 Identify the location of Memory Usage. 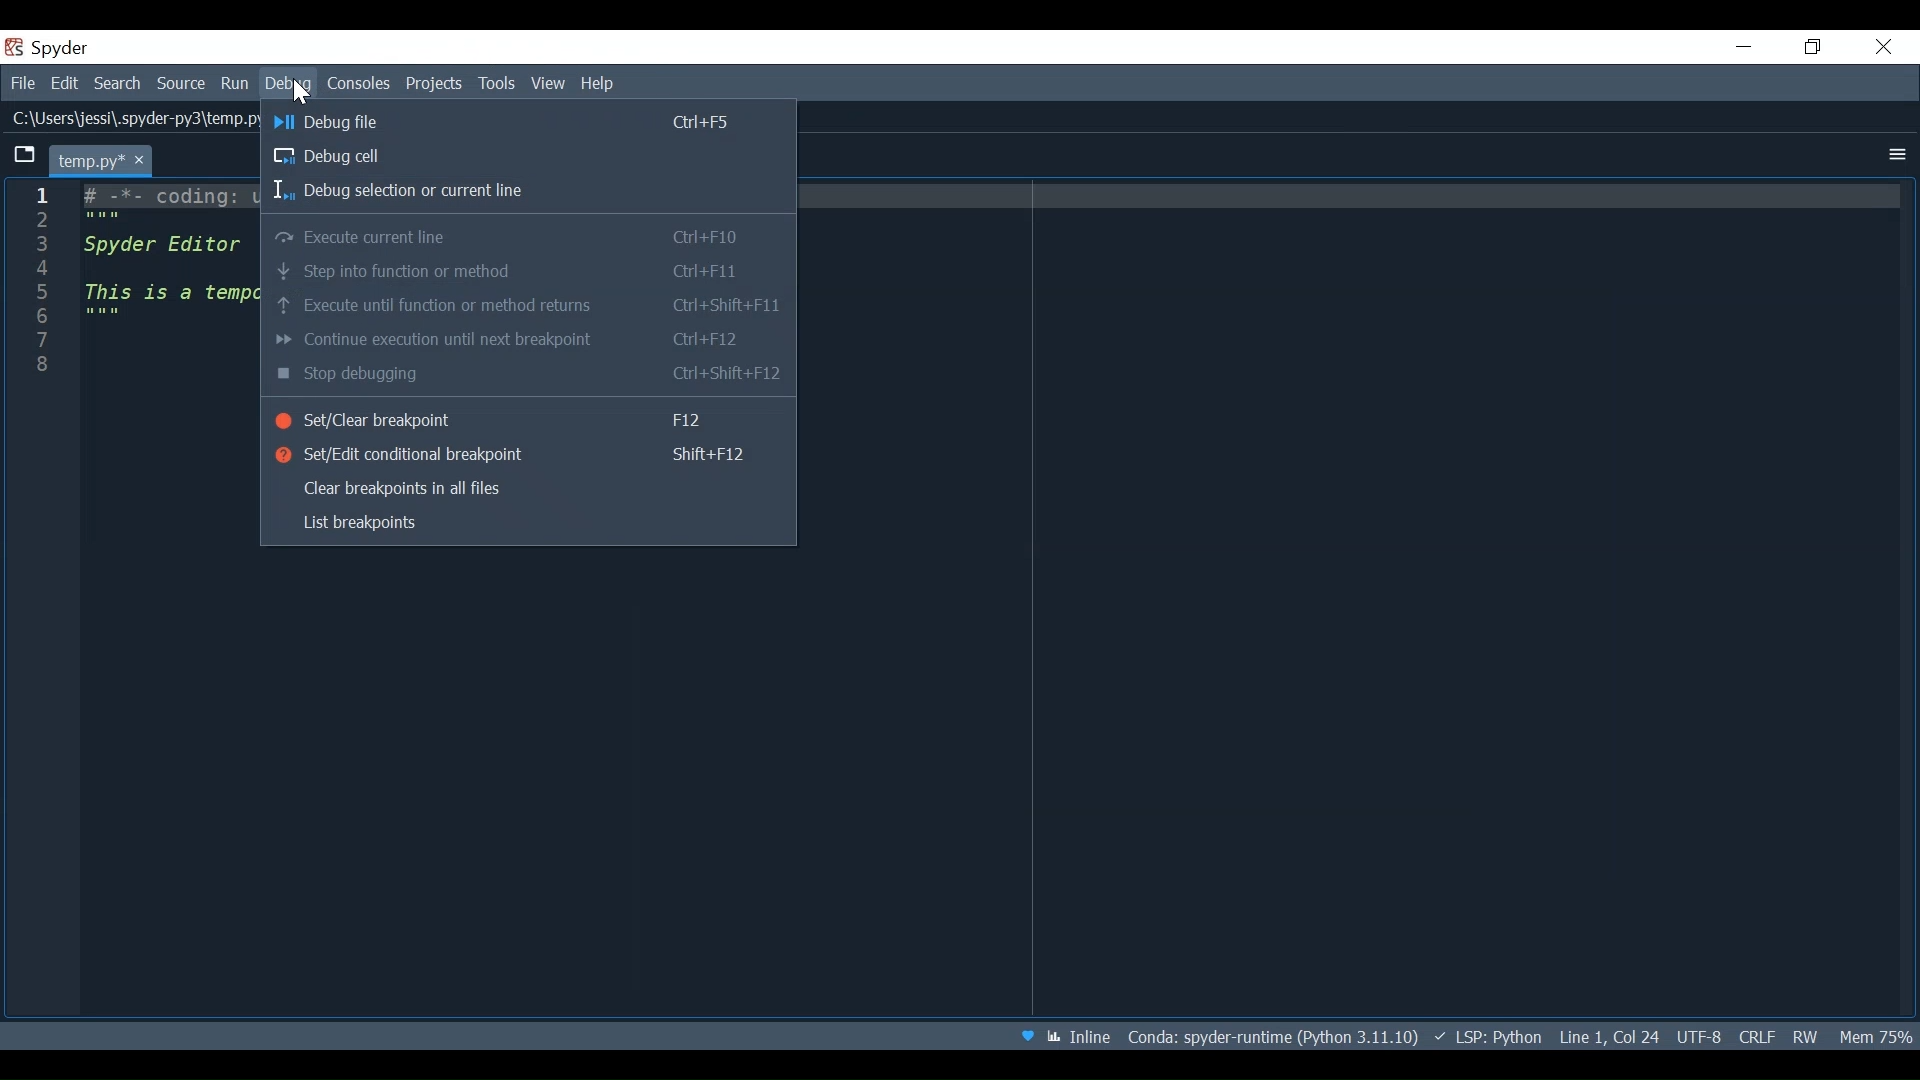
(1877, 1037).